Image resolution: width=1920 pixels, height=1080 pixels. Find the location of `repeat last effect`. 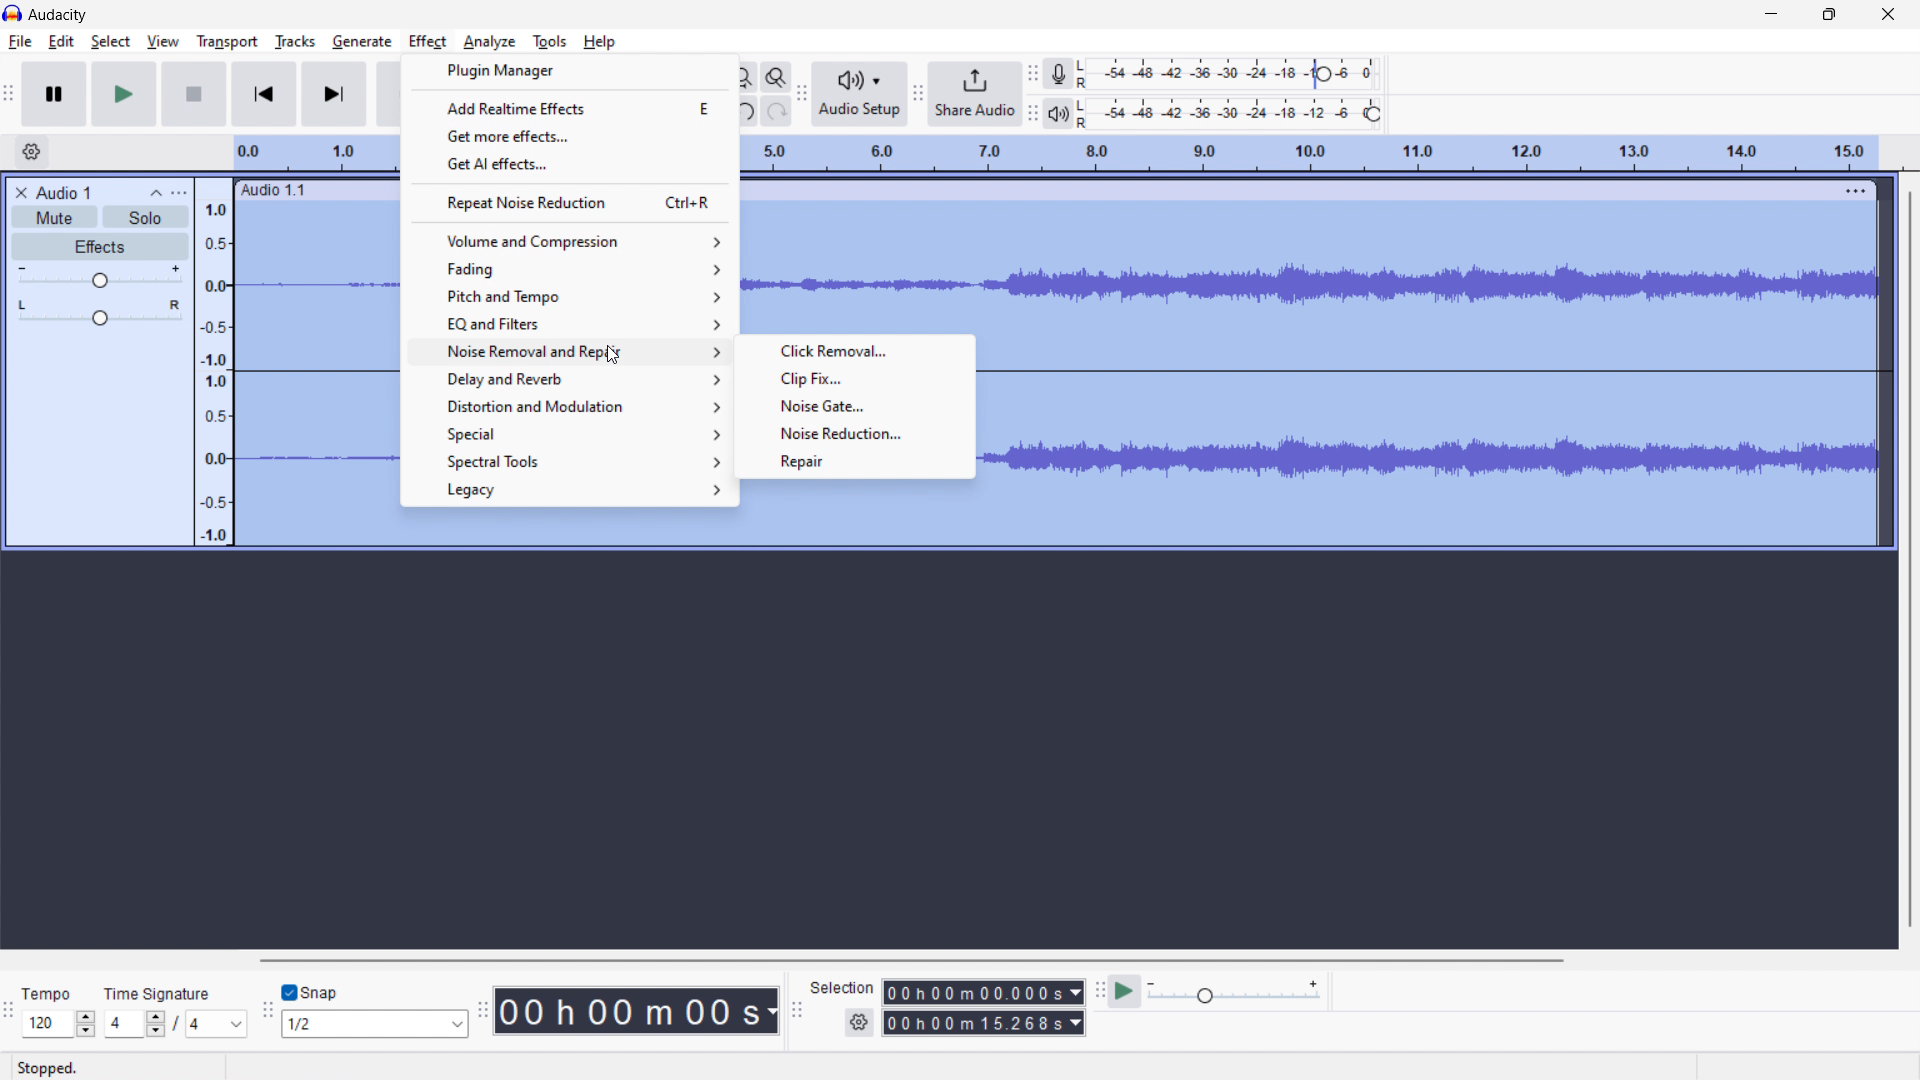

repeat last effect is located at coordinates (567, 202).